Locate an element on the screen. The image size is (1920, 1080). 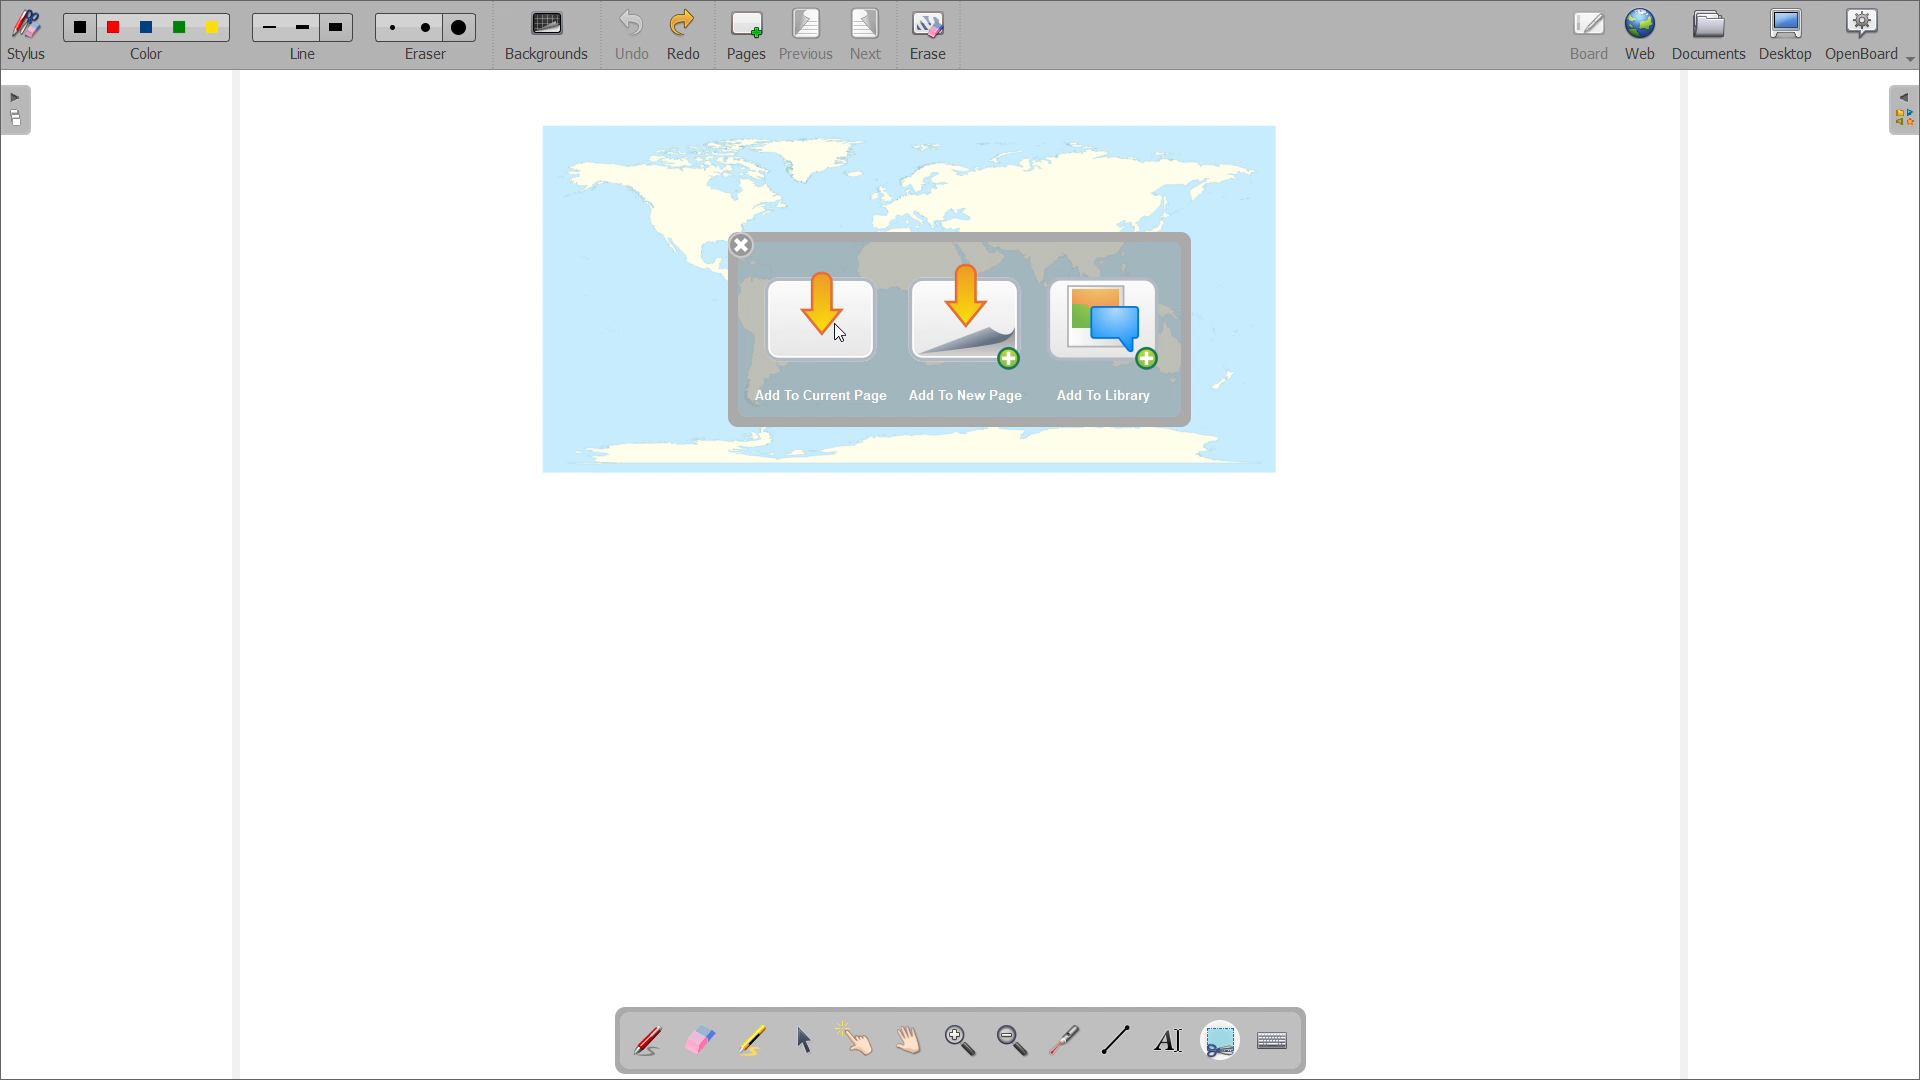
interact with items is located at coordinates (856, 1038).